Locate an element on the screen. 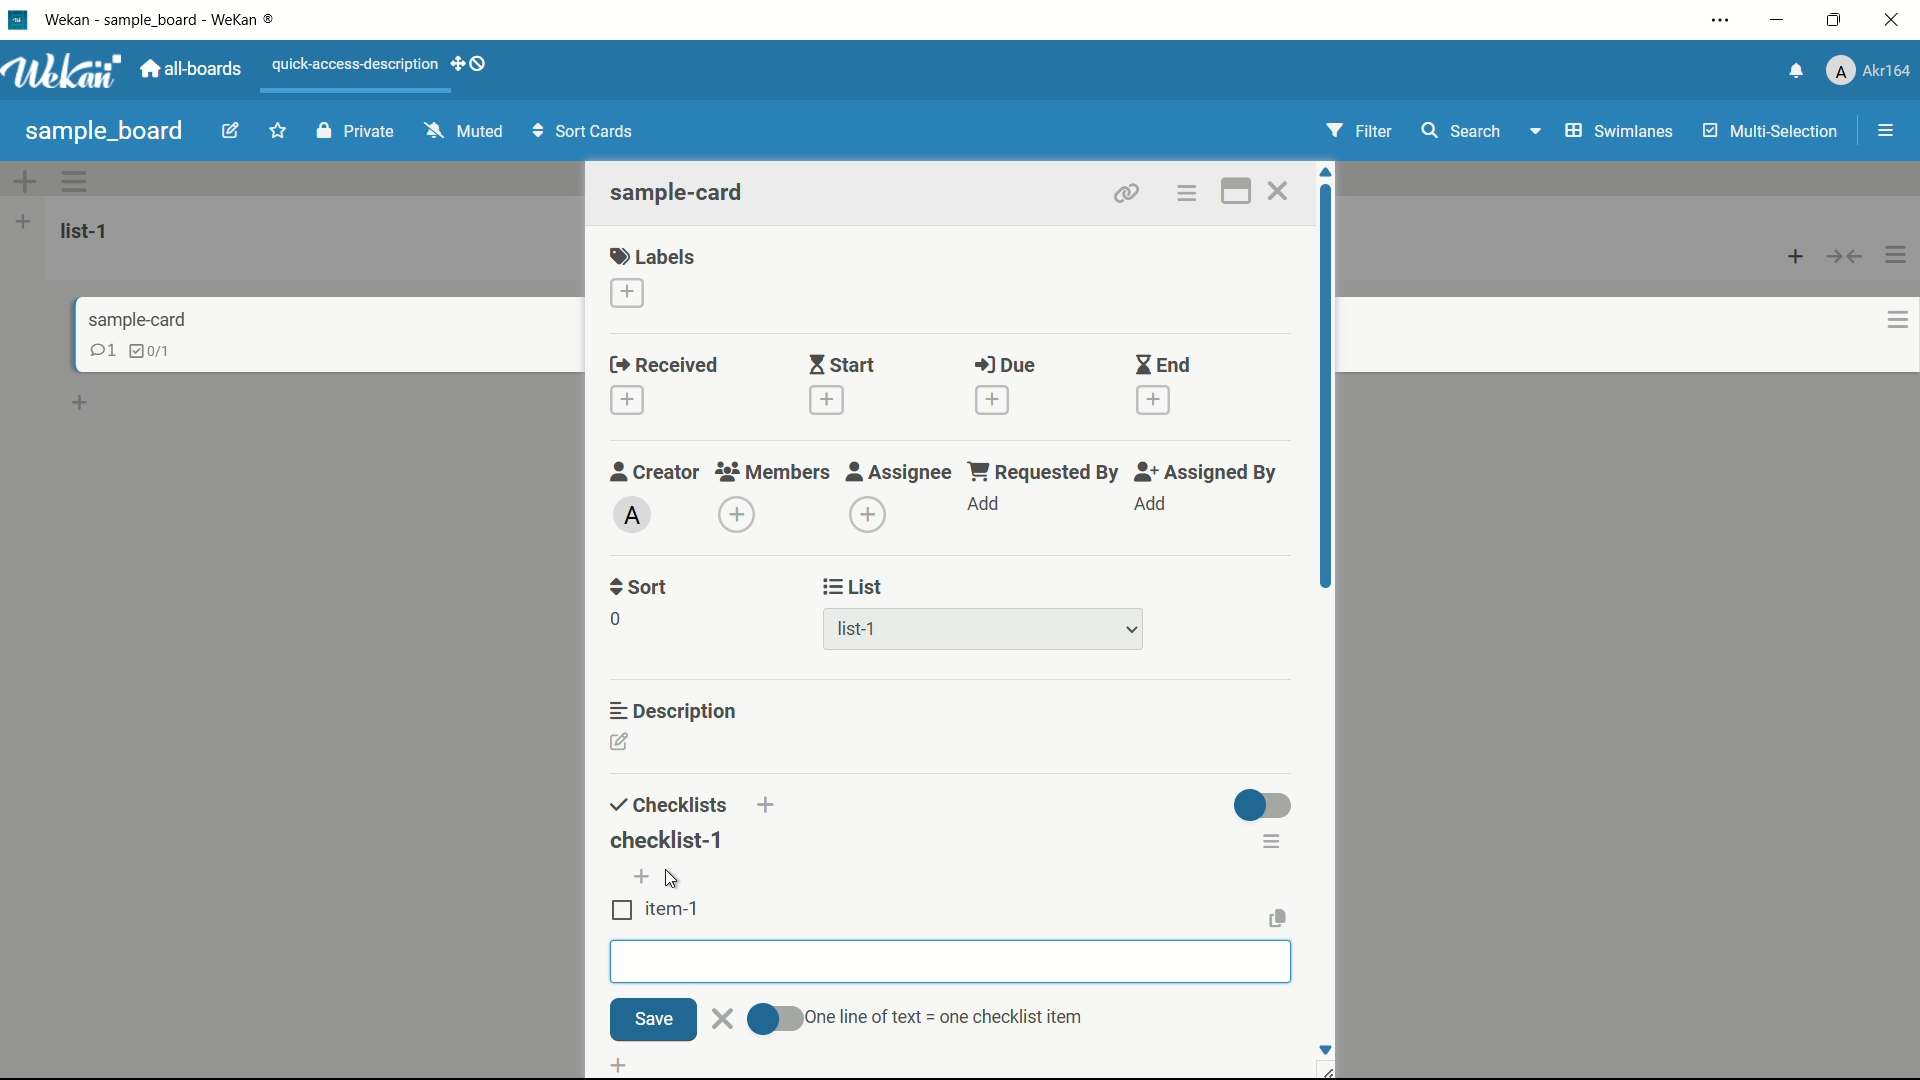 The width and height of the screenshot is (1920, 1080). add is located at coordinates (640, 877).